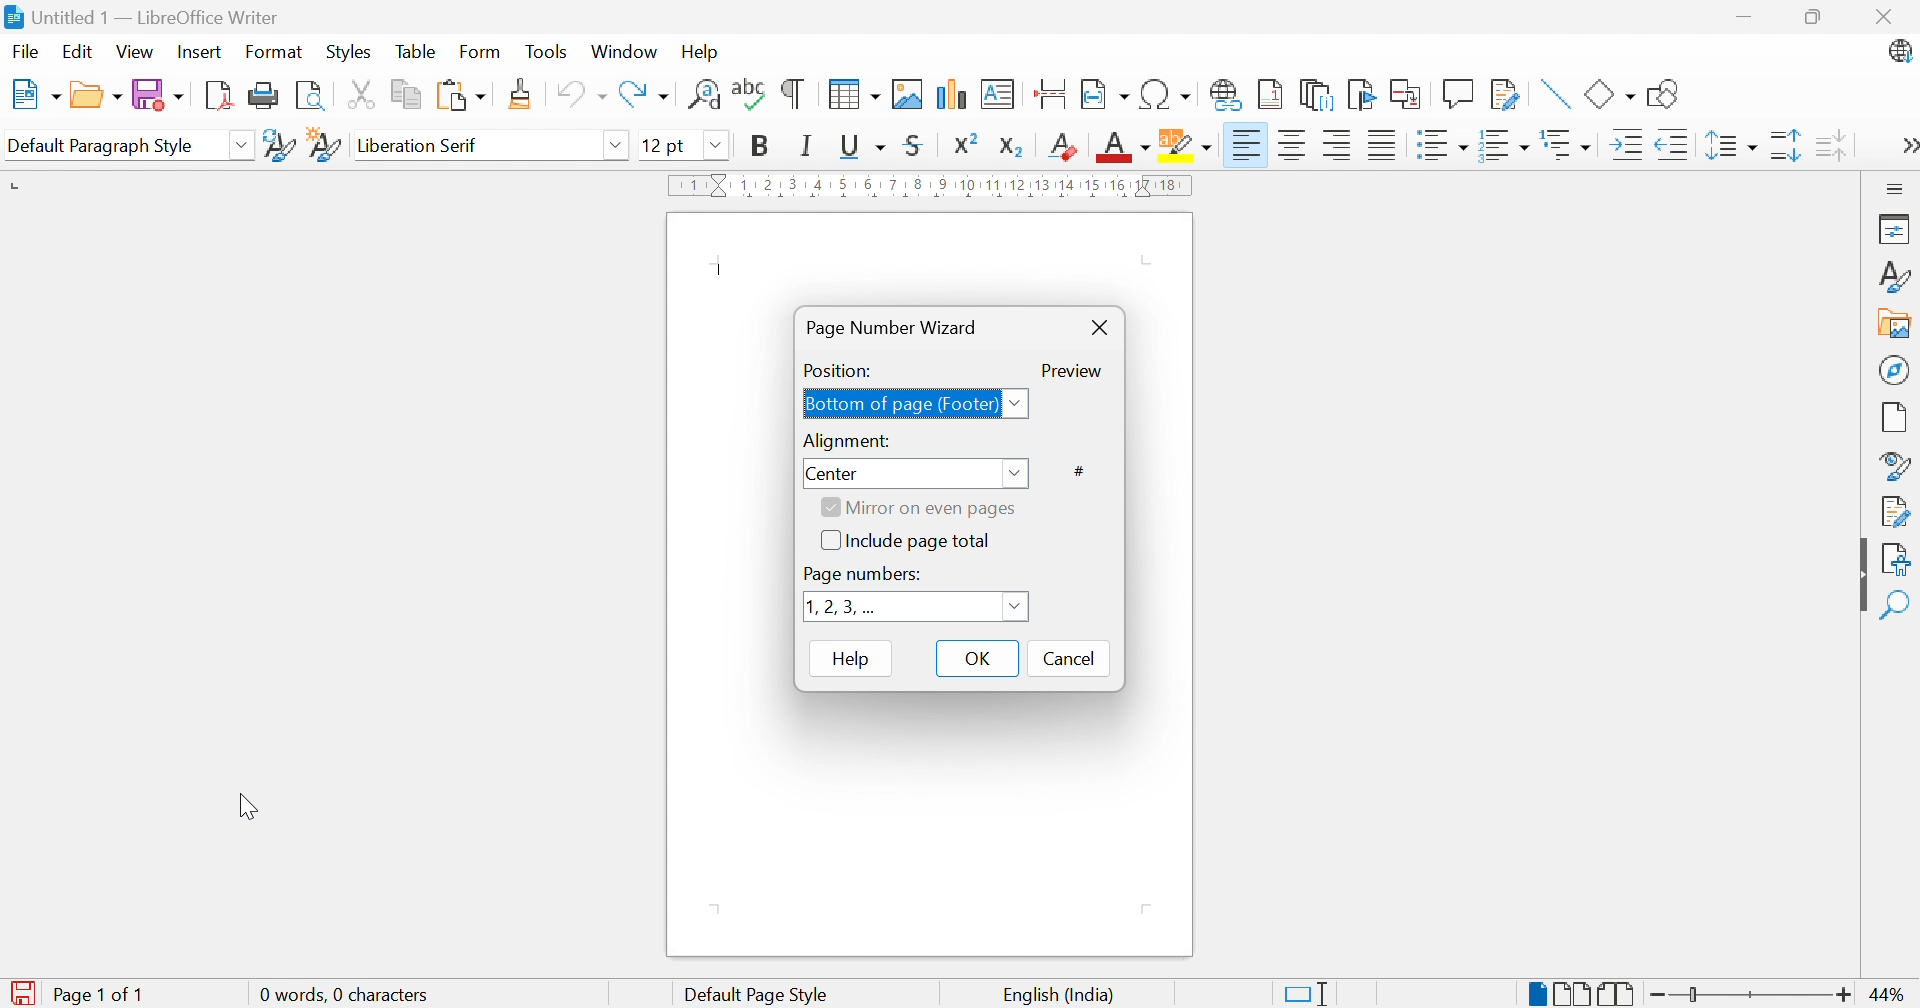 The width and height of the screenshot is (1920, 1008). I want to click on Windows, so click(625, 53).